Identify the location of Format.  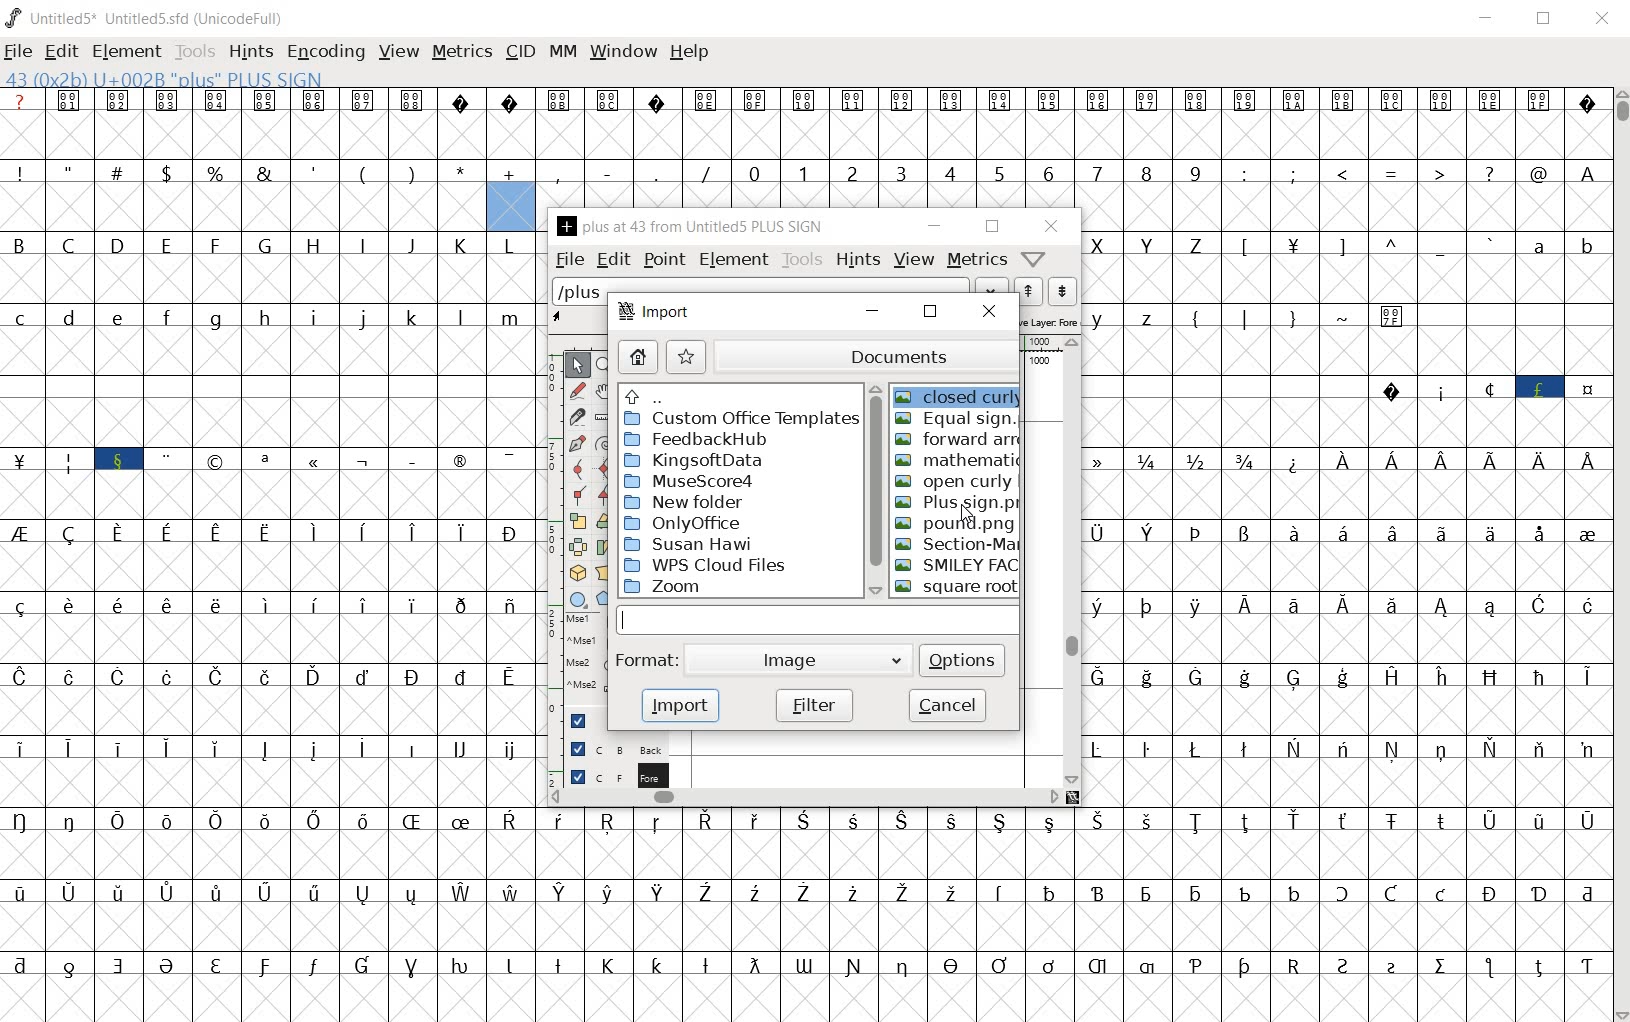
(651, 661).